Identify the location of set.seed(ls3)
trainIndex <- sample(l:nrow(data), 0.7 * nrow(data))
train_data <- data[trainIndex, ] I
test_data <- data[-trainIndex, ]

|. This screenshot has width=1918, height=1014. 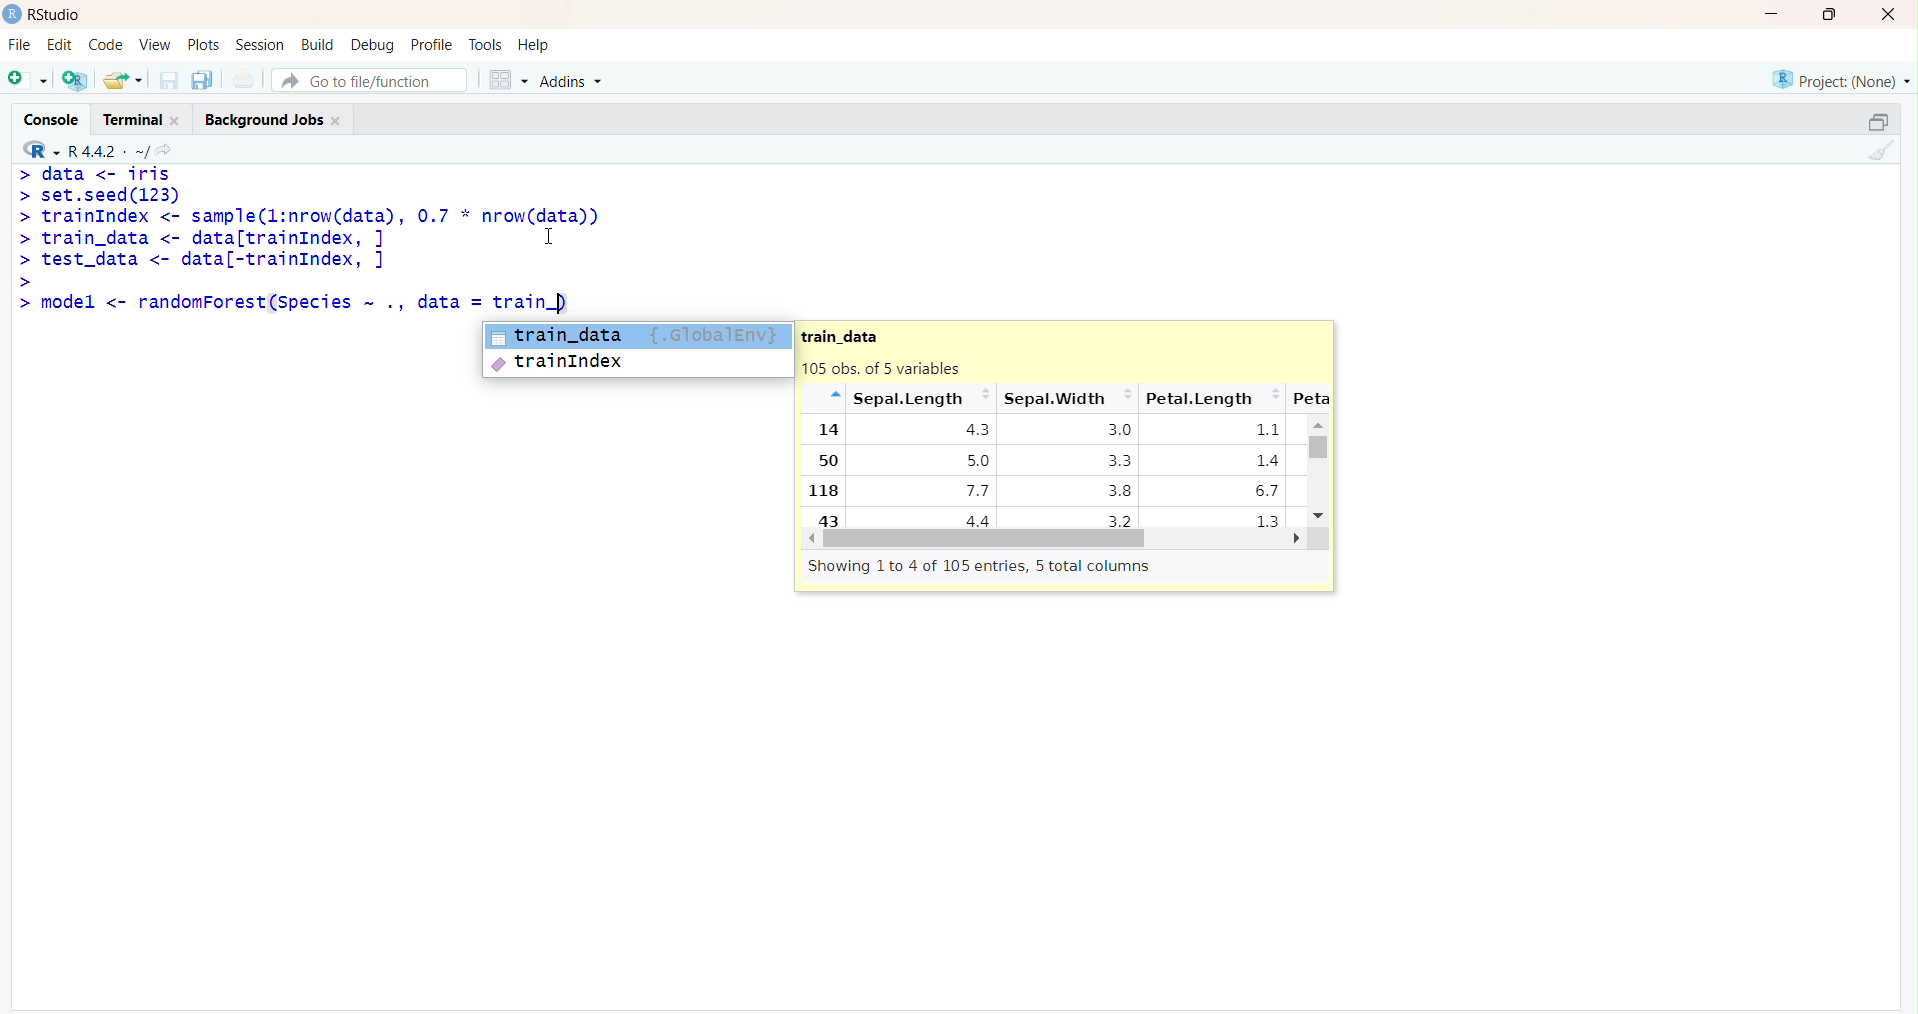
(330, 228).